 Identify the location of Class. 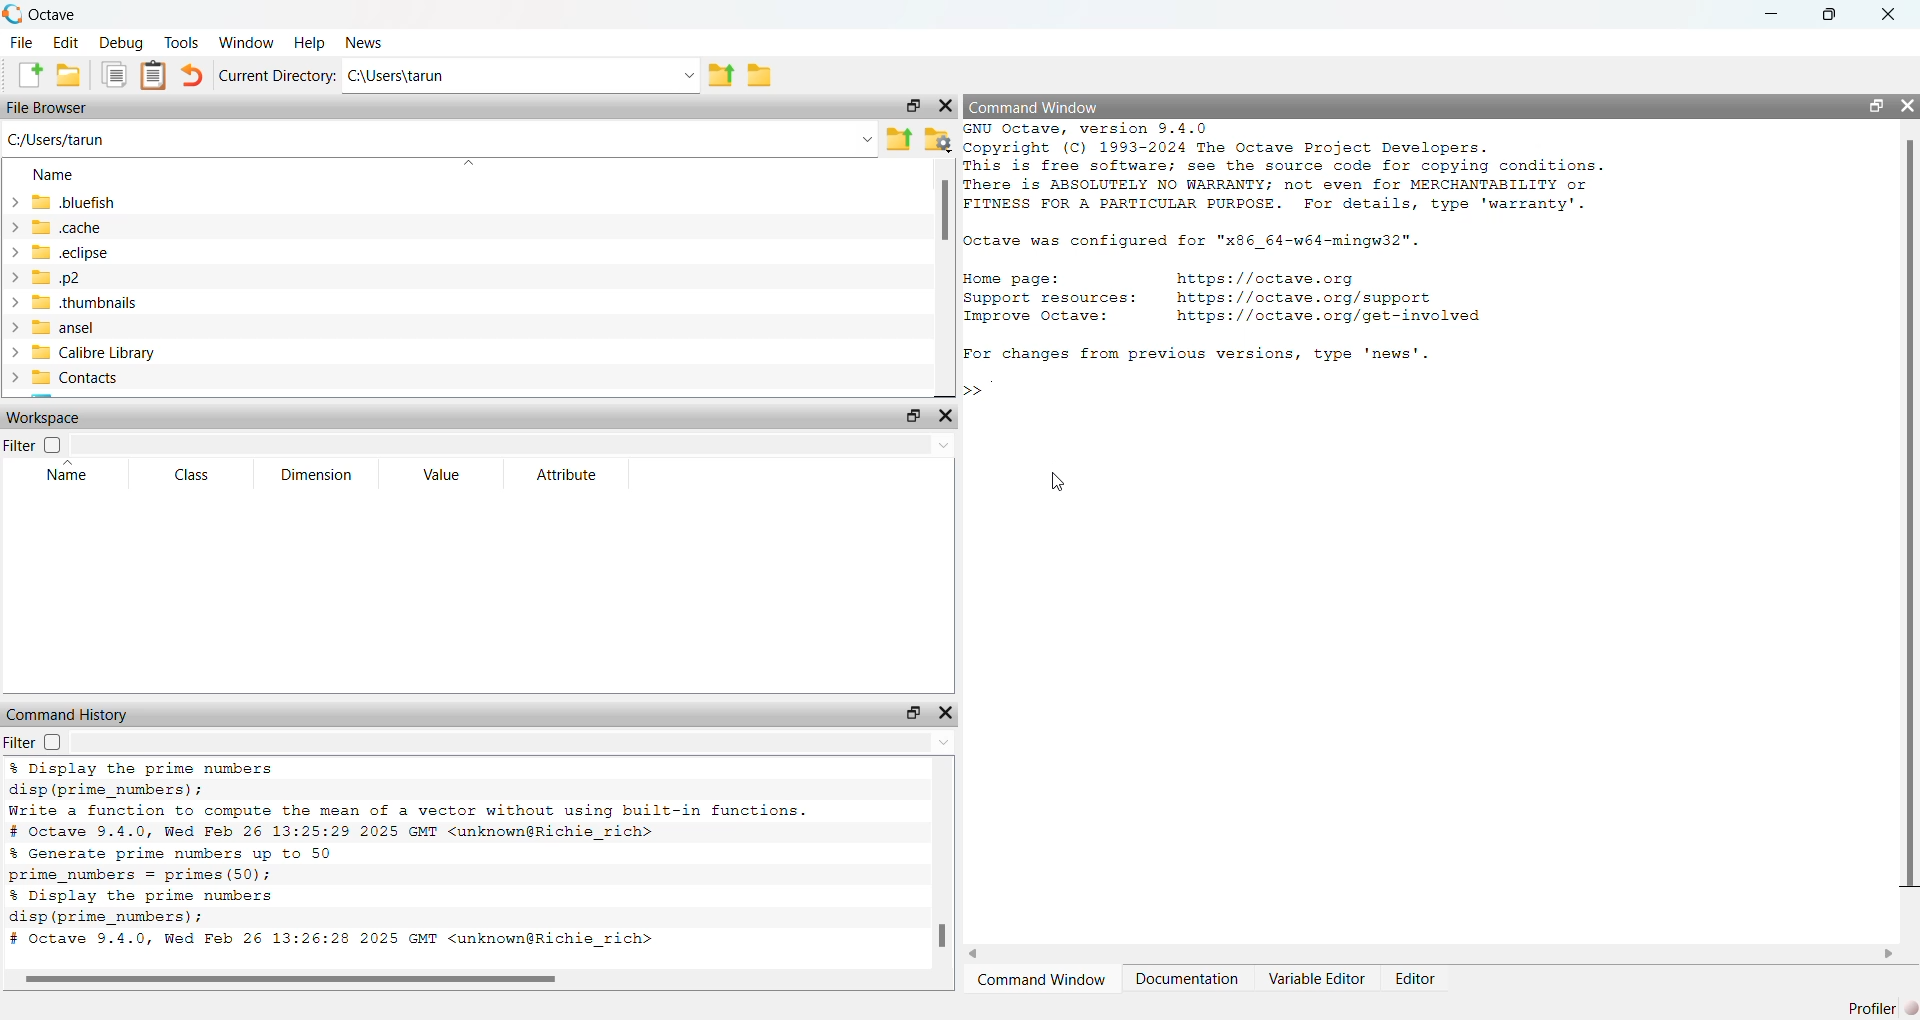
(192, 474).